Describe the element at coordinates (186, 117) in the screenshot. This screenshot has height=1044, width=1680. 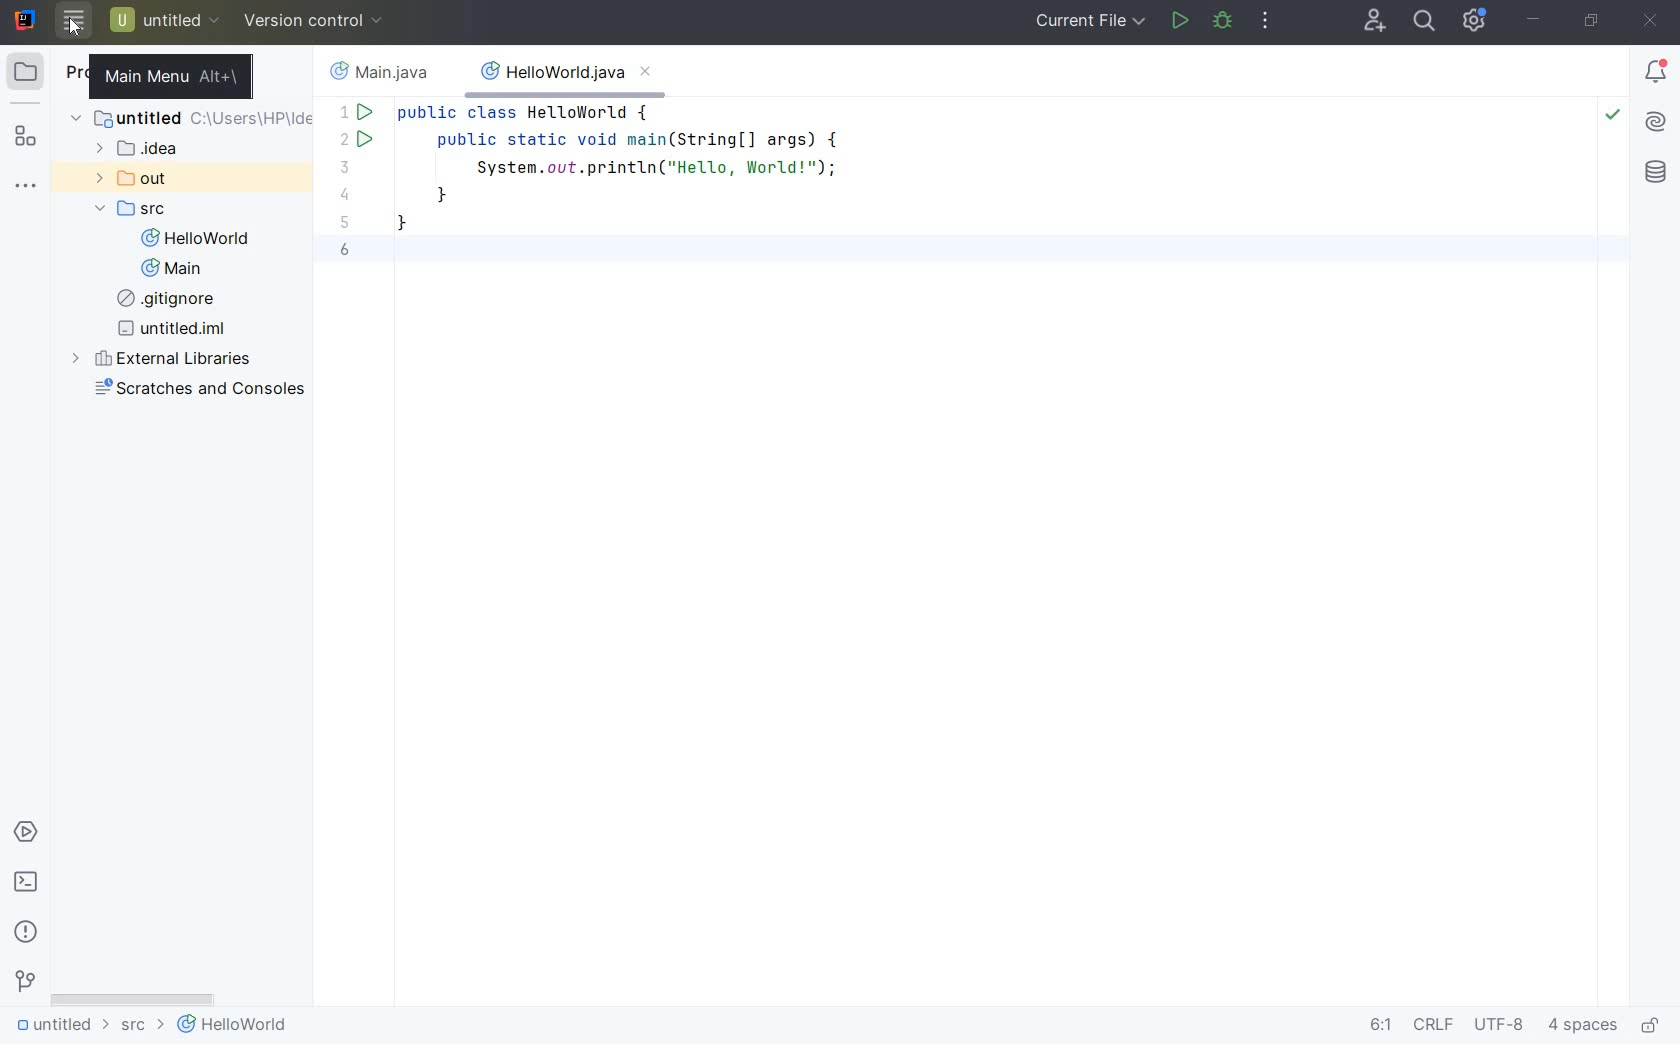
I see `untitled` at that location.